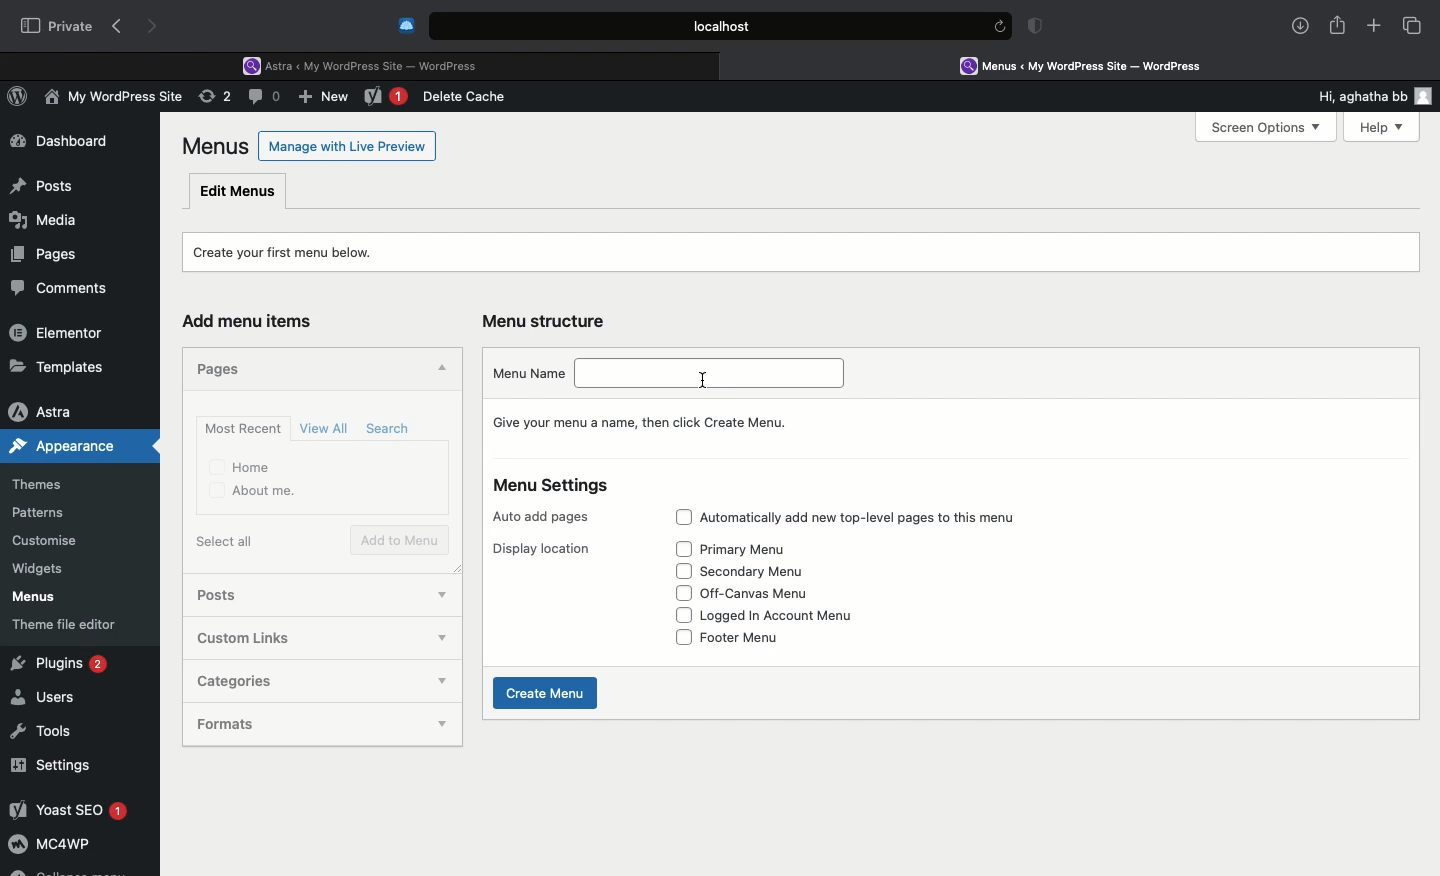 The image size is (1440, 876). What do you see at coordinates (442, 591) in the screenshot?
I see `Show` at bounding box center [442, 591].